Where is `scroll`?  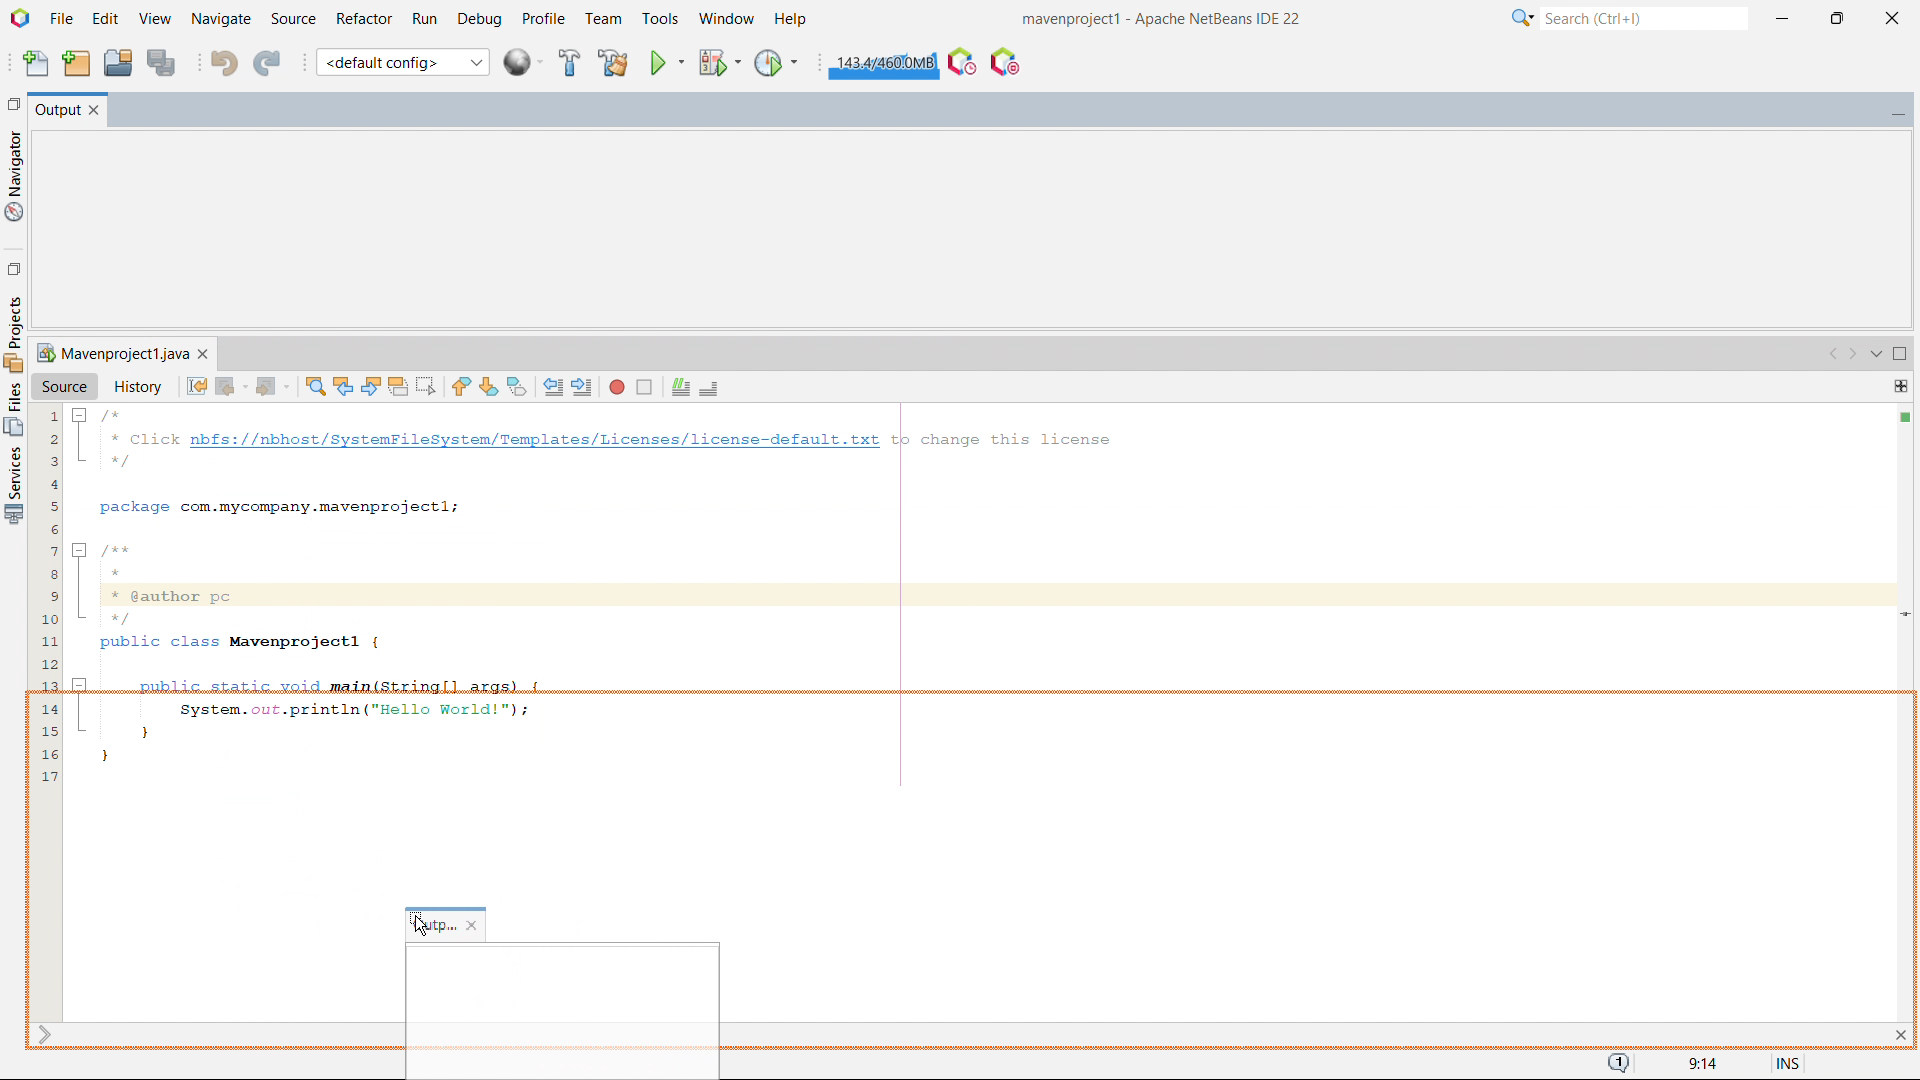
scroll is located at coordinates (44, 1035).